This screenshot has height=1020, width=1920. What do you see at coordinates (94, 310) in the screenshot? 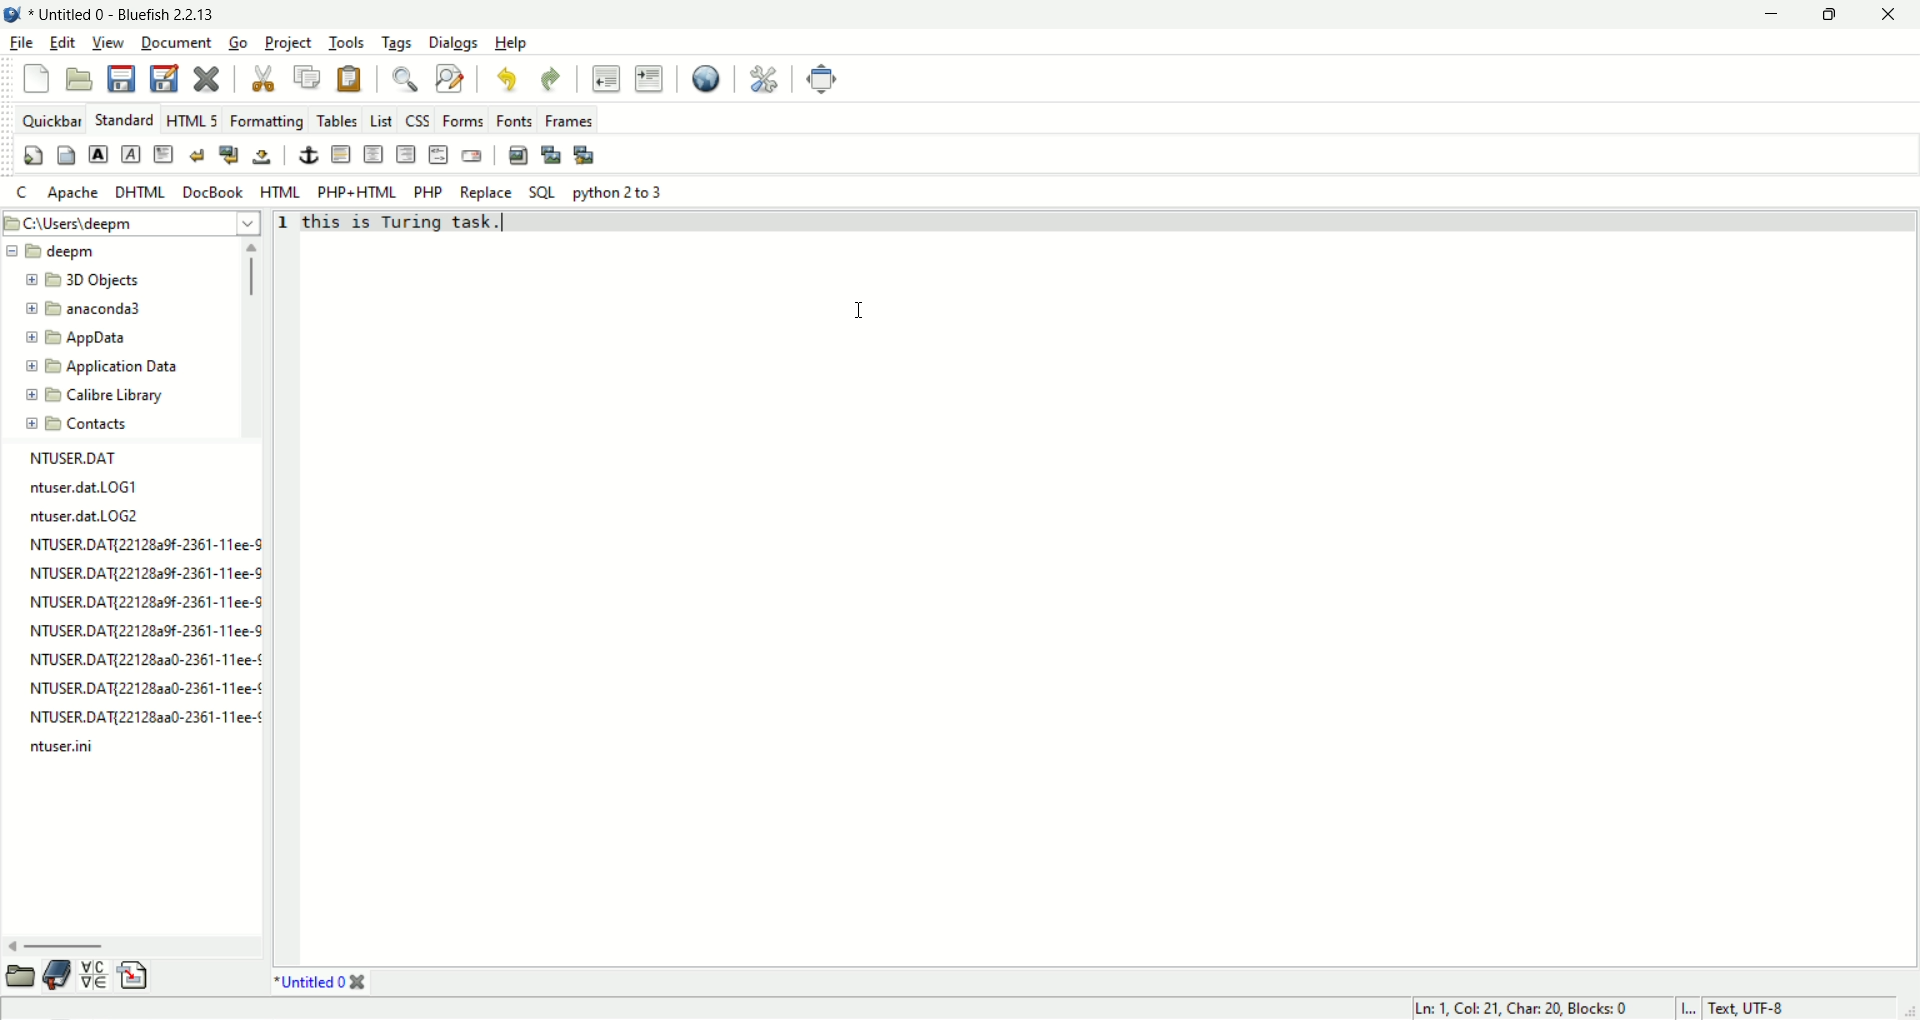
I see `folder name` at bounding box center [94, 310].